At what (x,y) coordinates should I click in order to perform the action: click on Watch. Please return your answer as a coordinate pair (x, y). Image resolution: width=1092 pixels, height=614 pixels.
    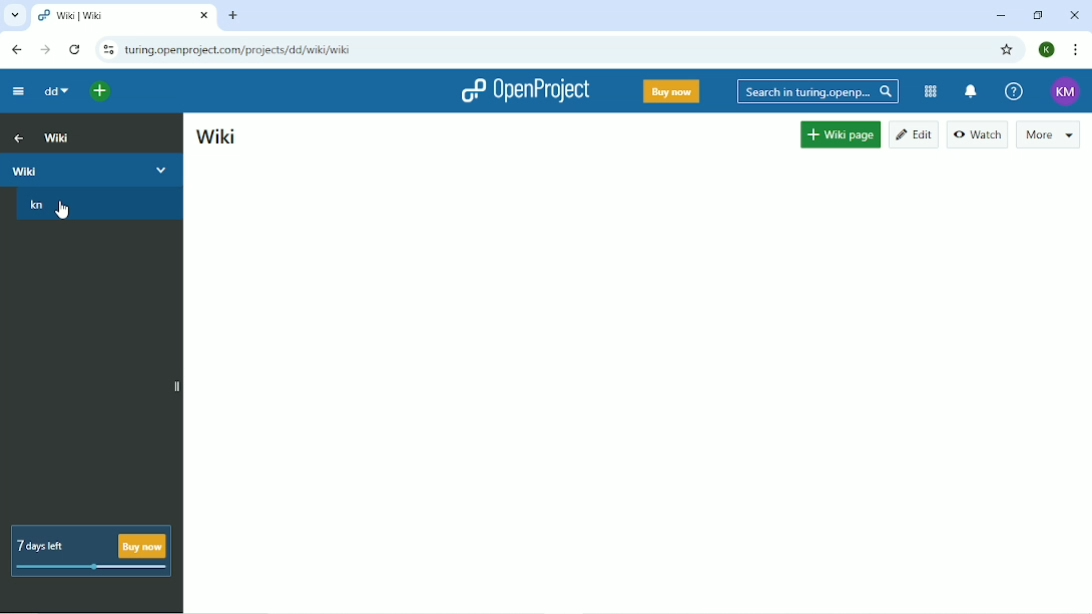
    Looking at the image, I should click on (978, 134).